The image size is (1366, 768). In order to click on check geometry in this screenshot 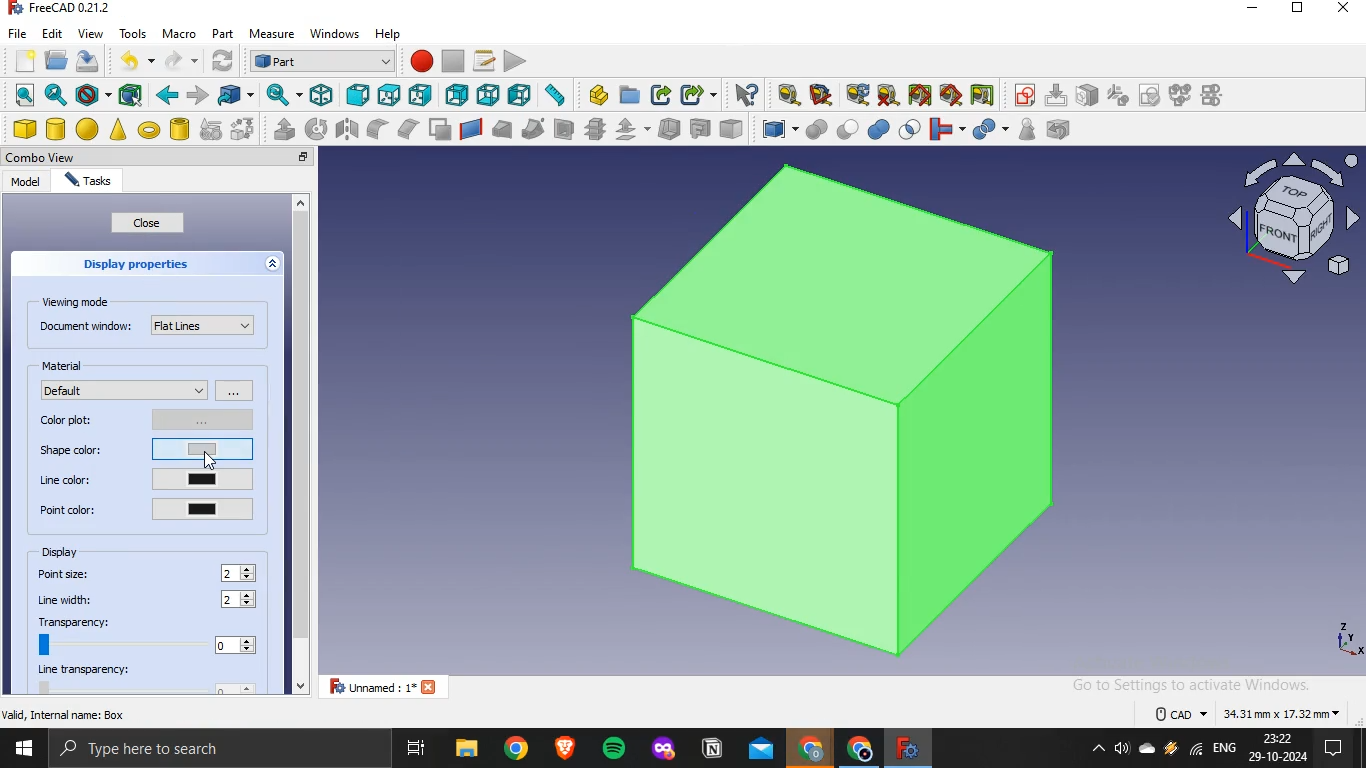, I will do `click(1026, 129)`.